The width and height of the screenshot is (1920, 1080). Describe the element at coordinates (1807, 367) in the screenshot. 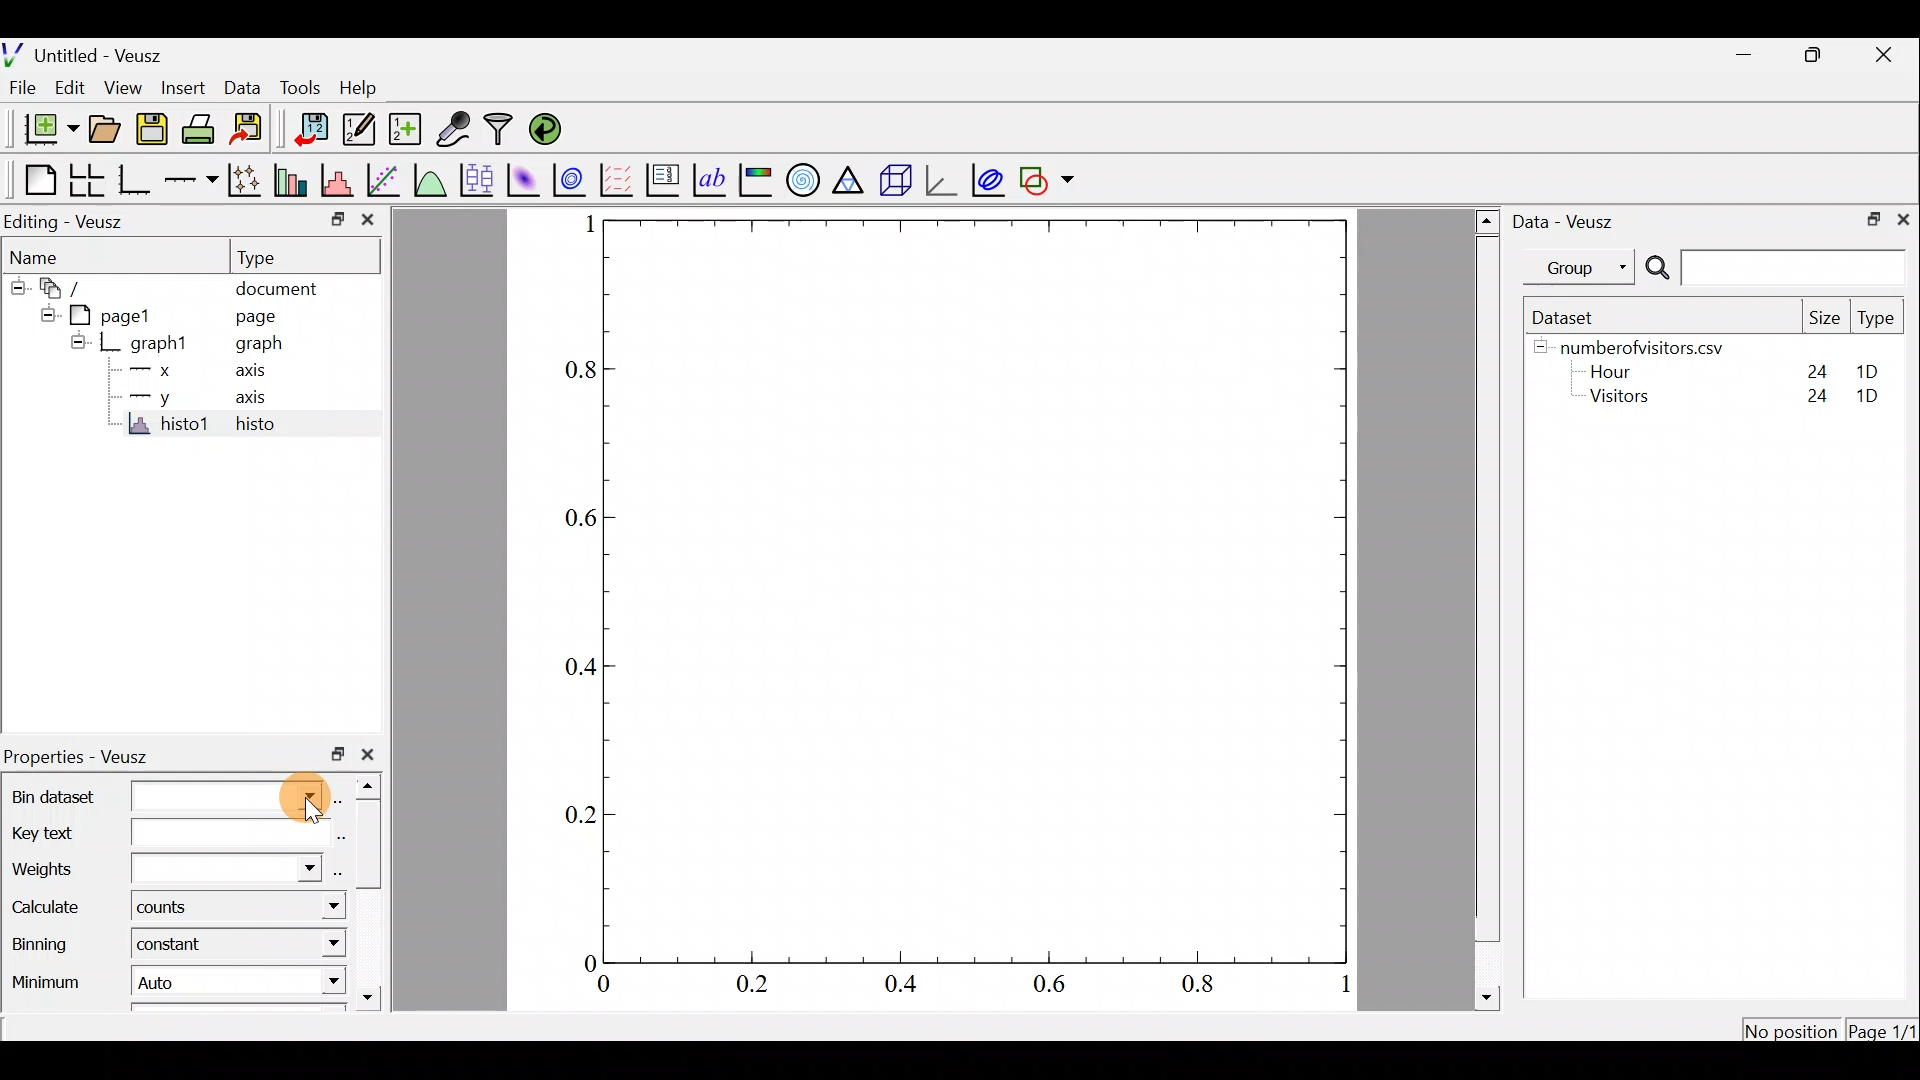

I see `24` at that location.